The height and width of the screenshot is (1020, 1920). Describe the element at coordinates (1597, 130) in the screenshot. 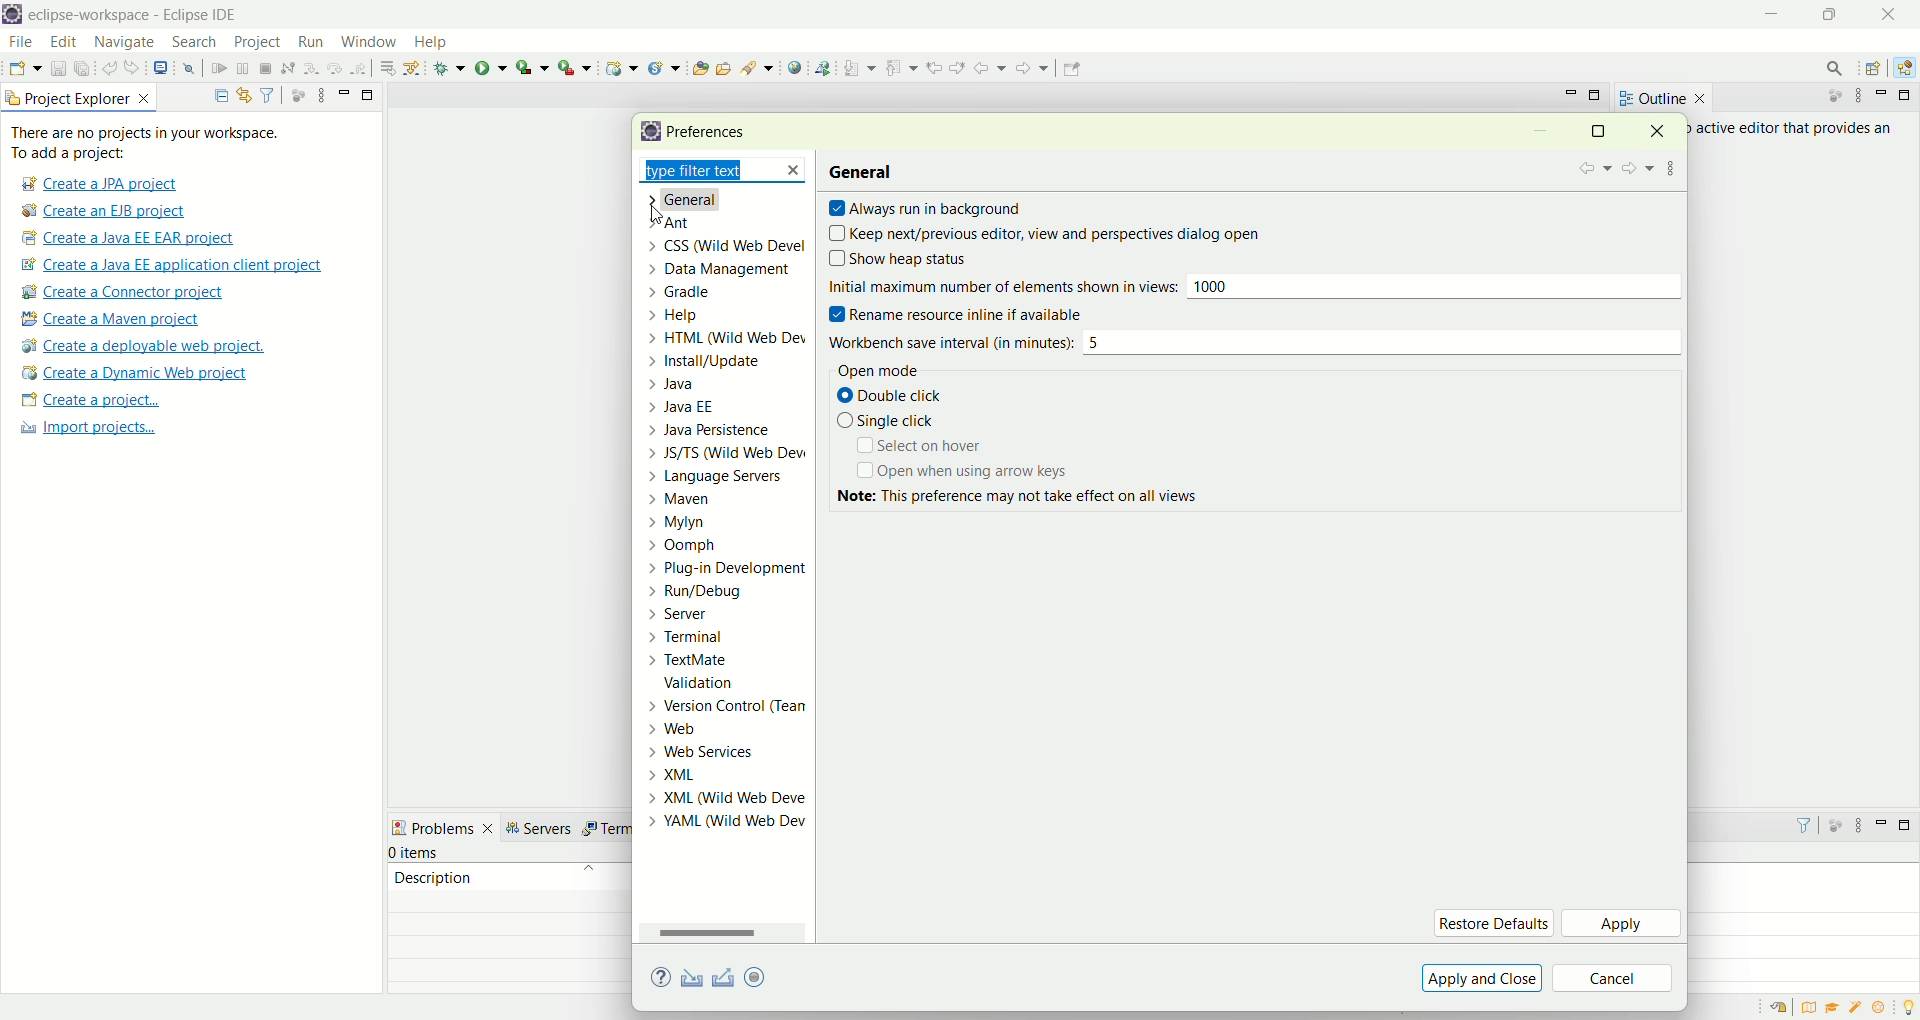

I see `maximize` at that location.